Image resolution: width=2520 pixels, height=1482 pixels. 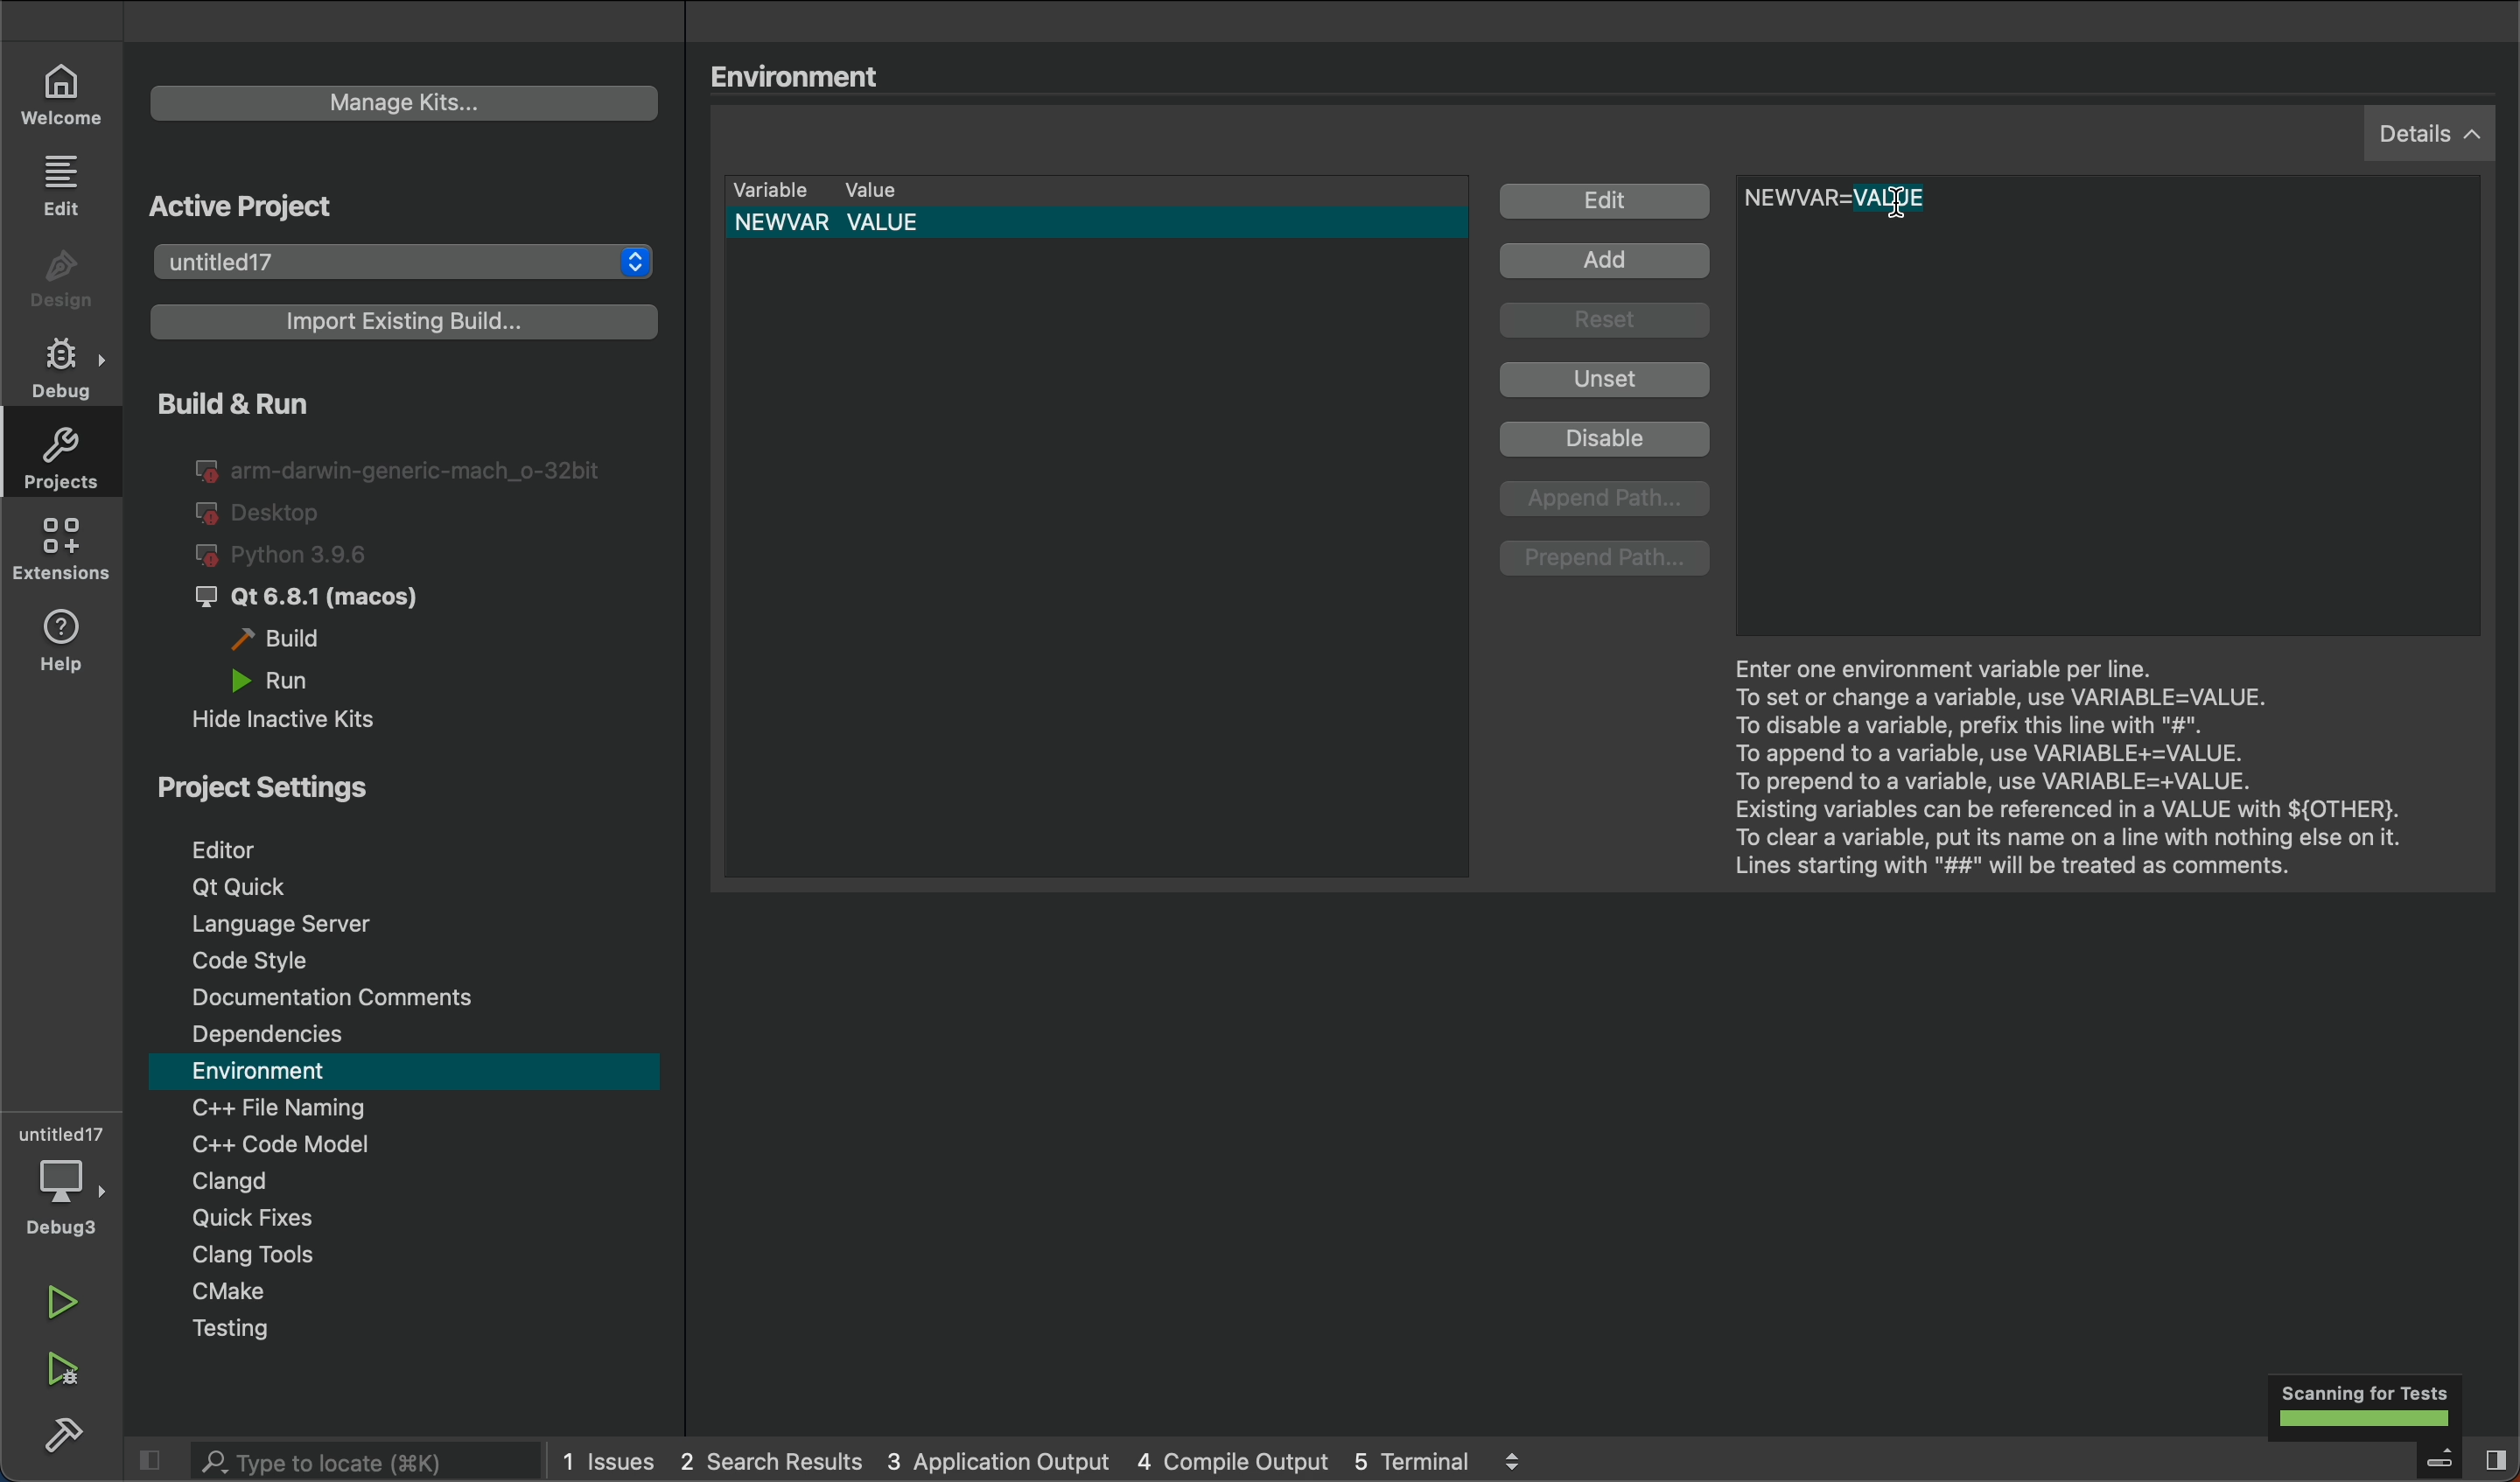 What do you see at coordinates (302, 402) in the screenshot?
I see `Build & Run` at bounding box center [302, 402].